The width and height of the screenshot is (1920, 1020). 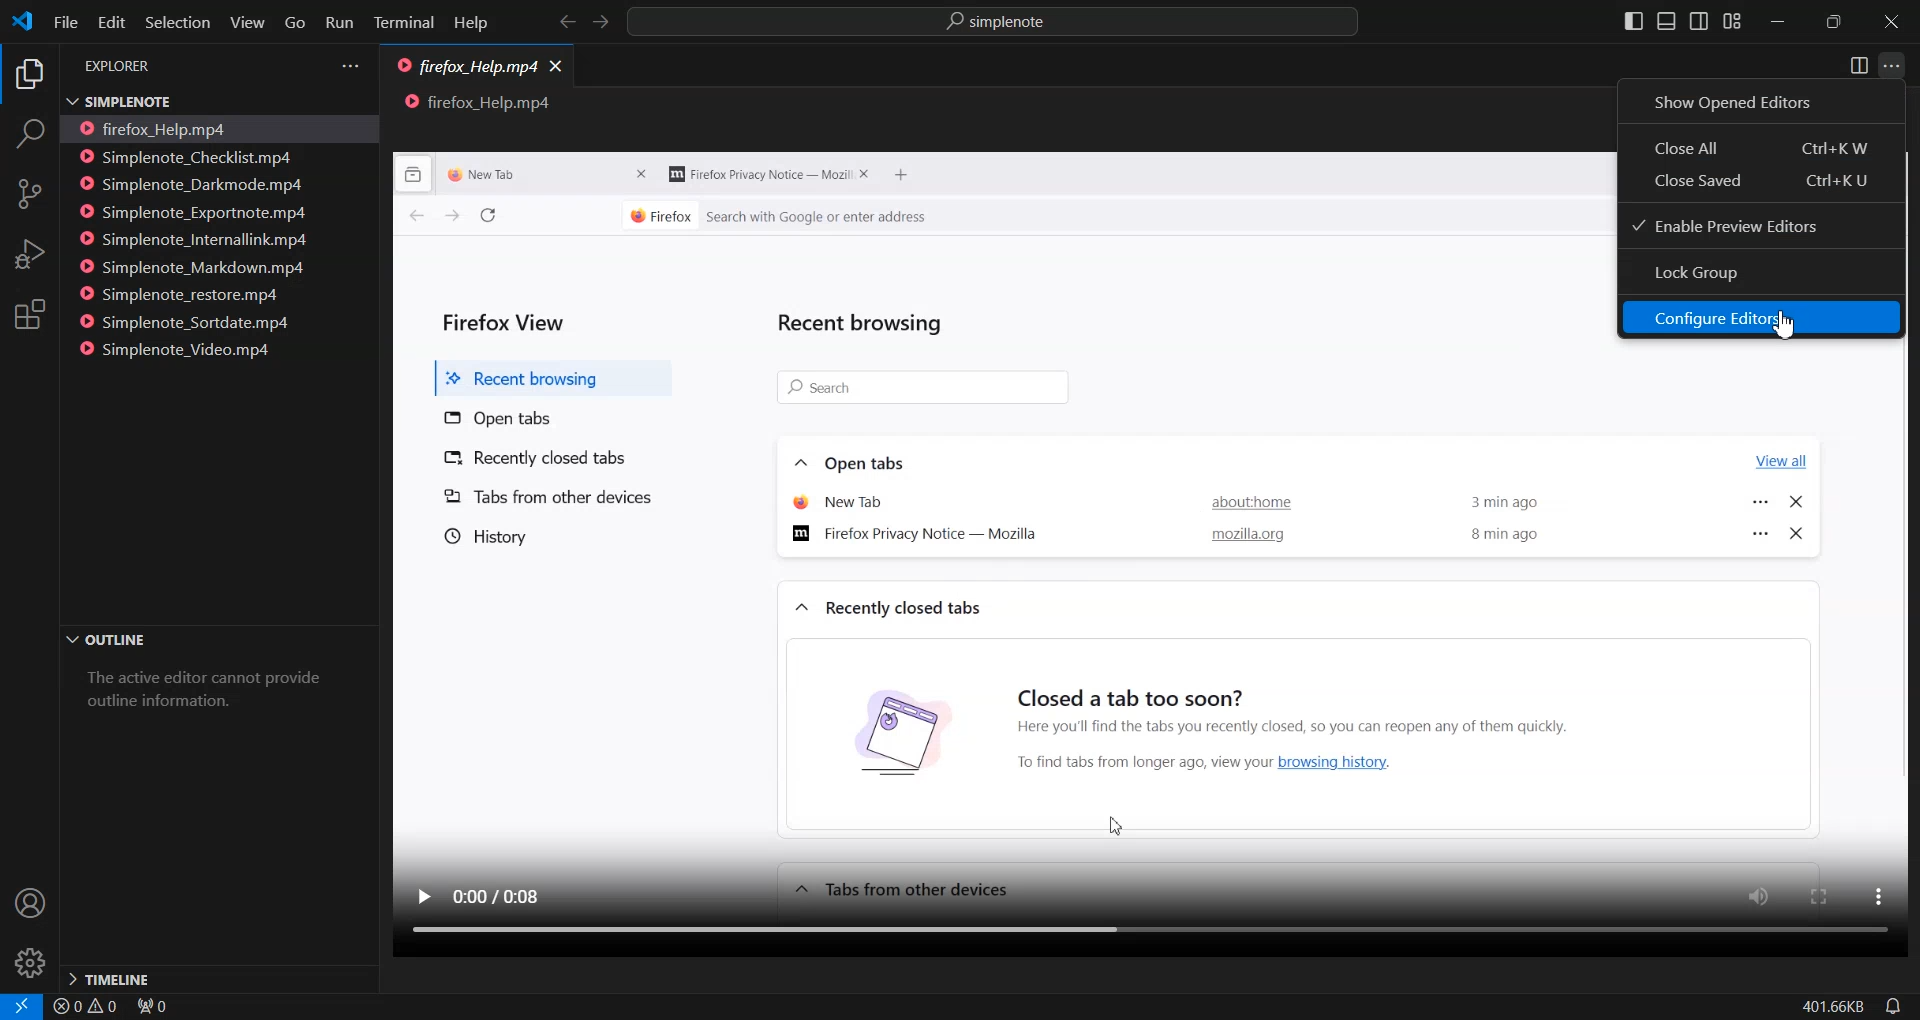 I want to click on Maximize, so click(x=1834, y=22).